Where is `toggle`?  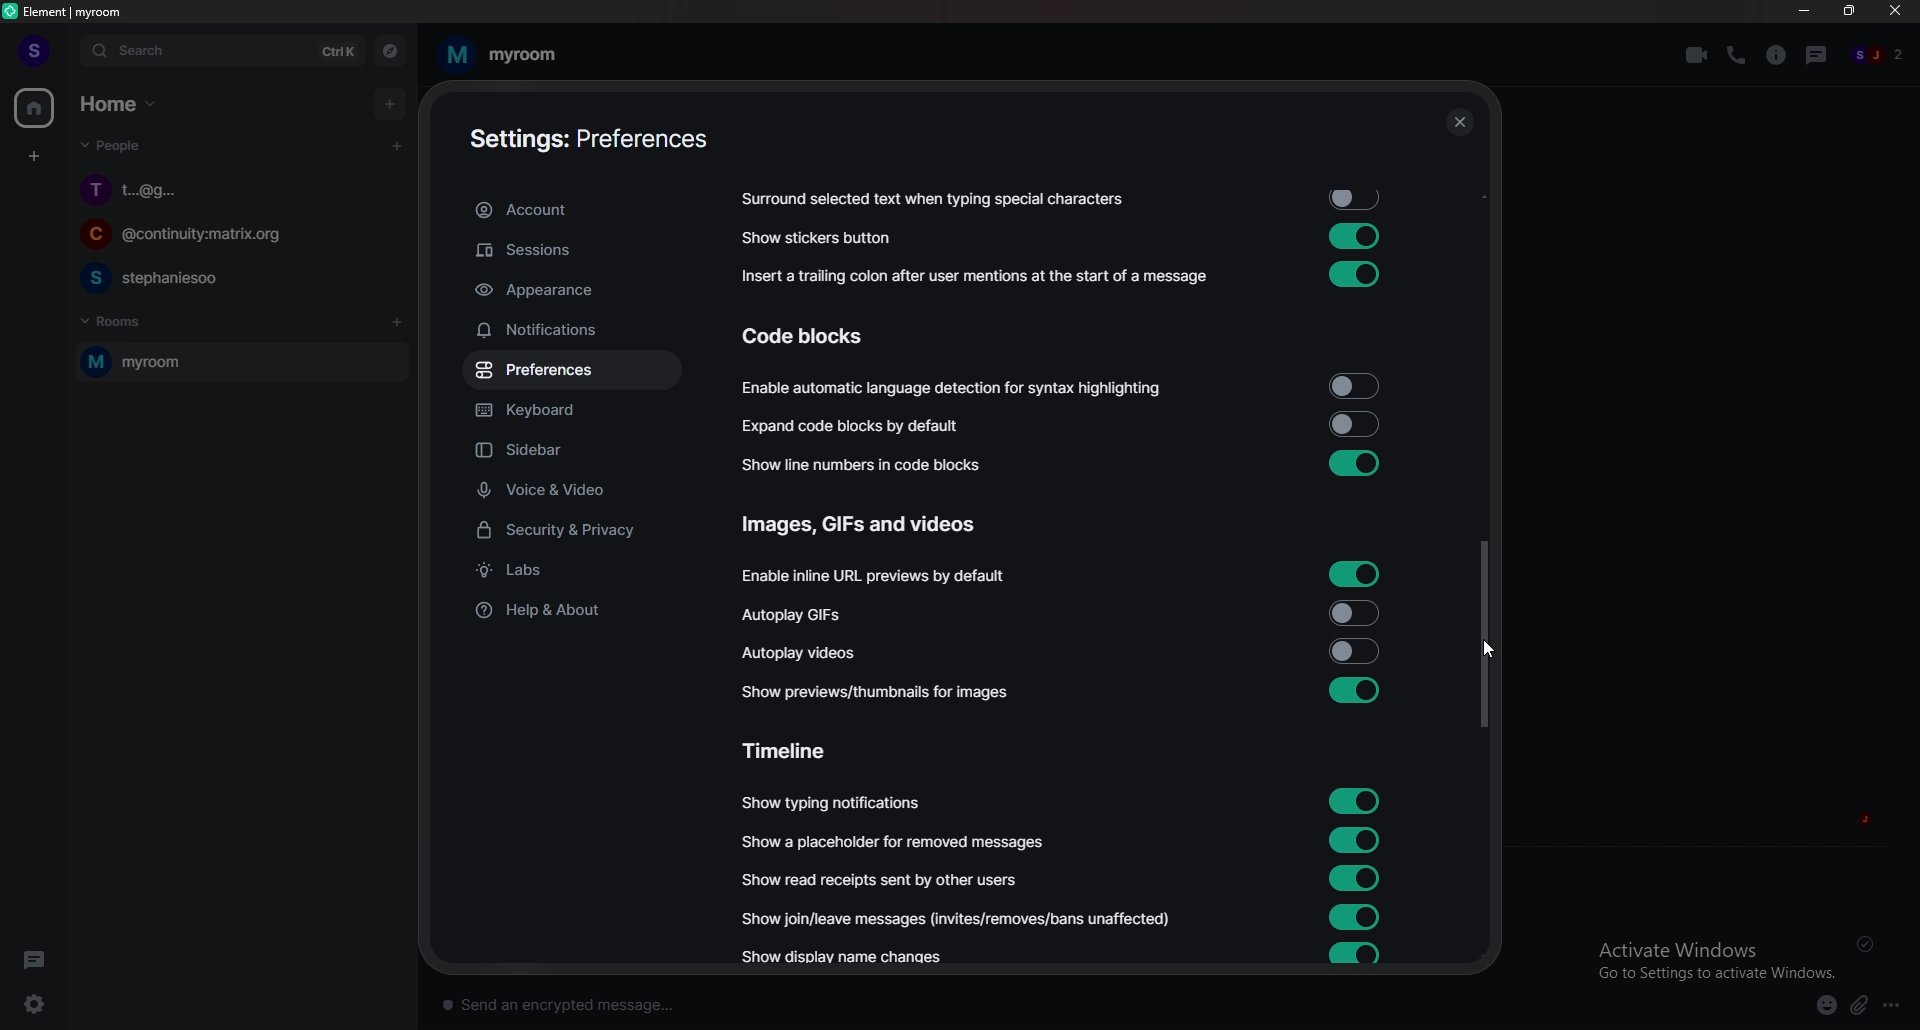
toggle is located at coordinates (1352, 878).